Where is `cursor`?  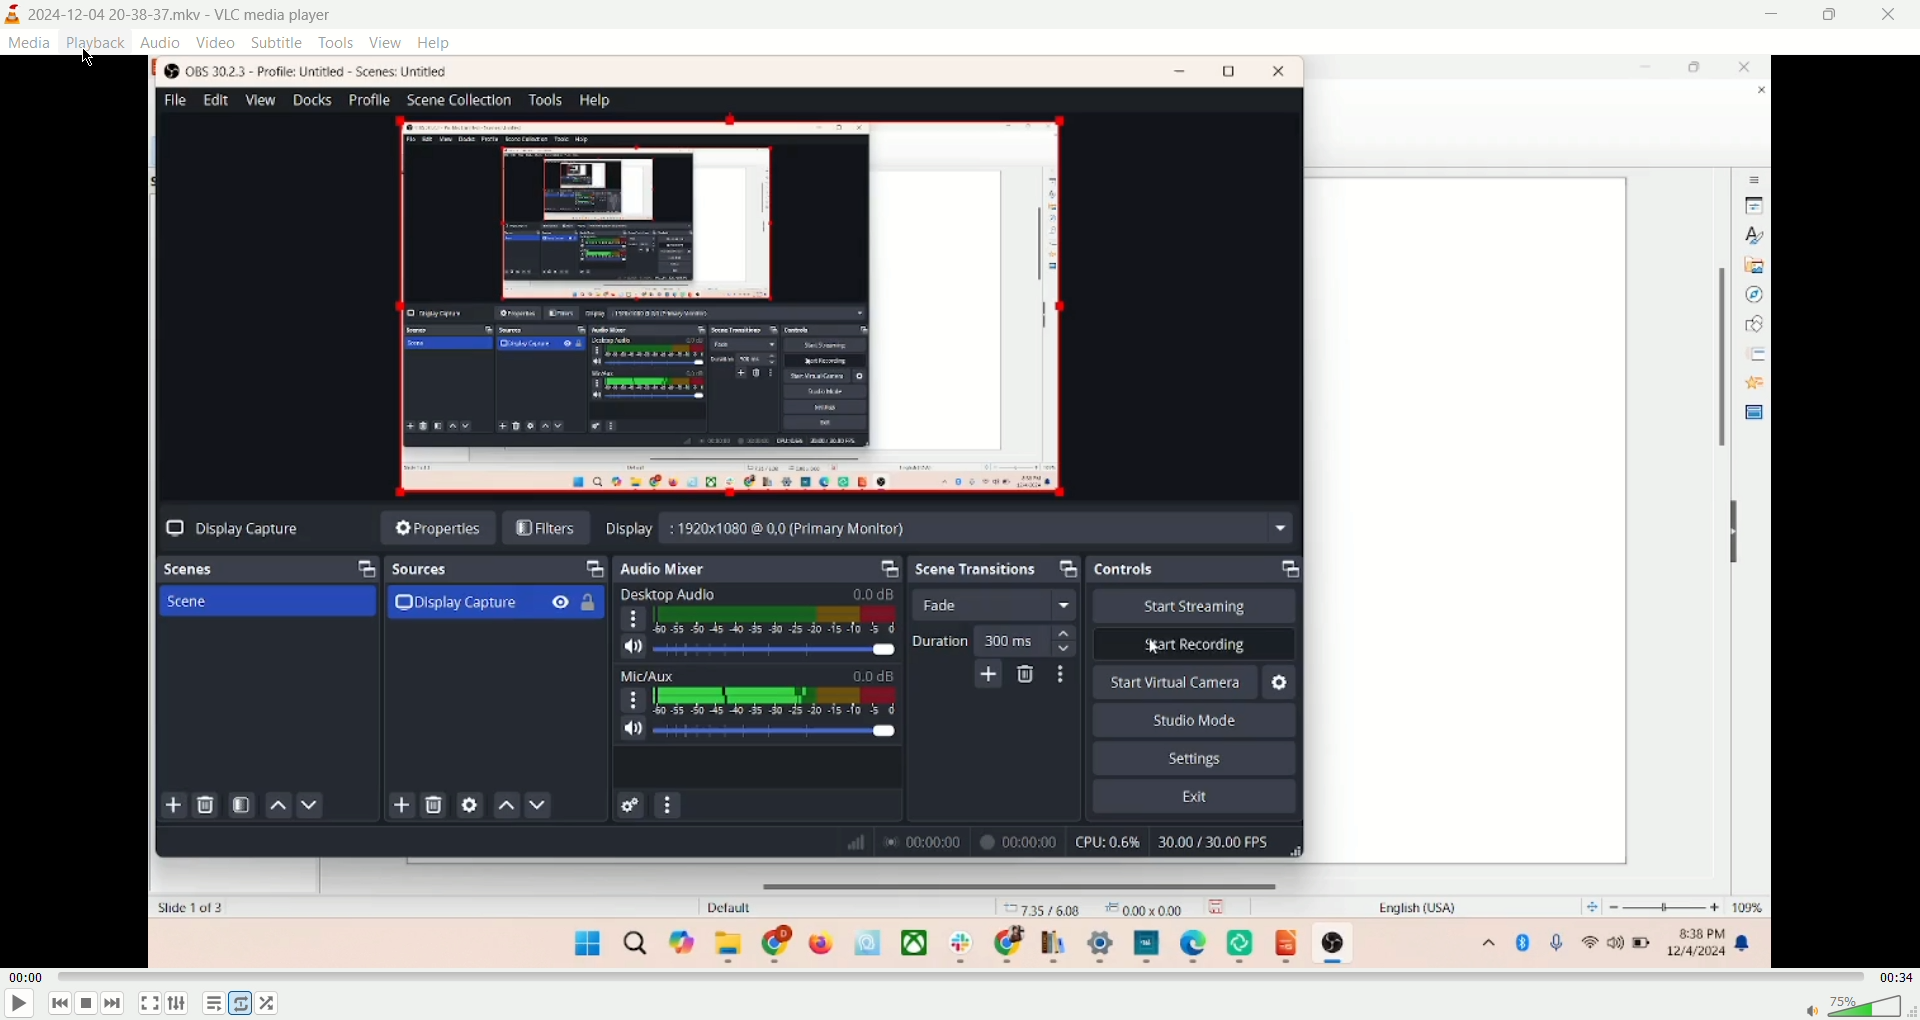
cursor is located at coordinates (89, 58).